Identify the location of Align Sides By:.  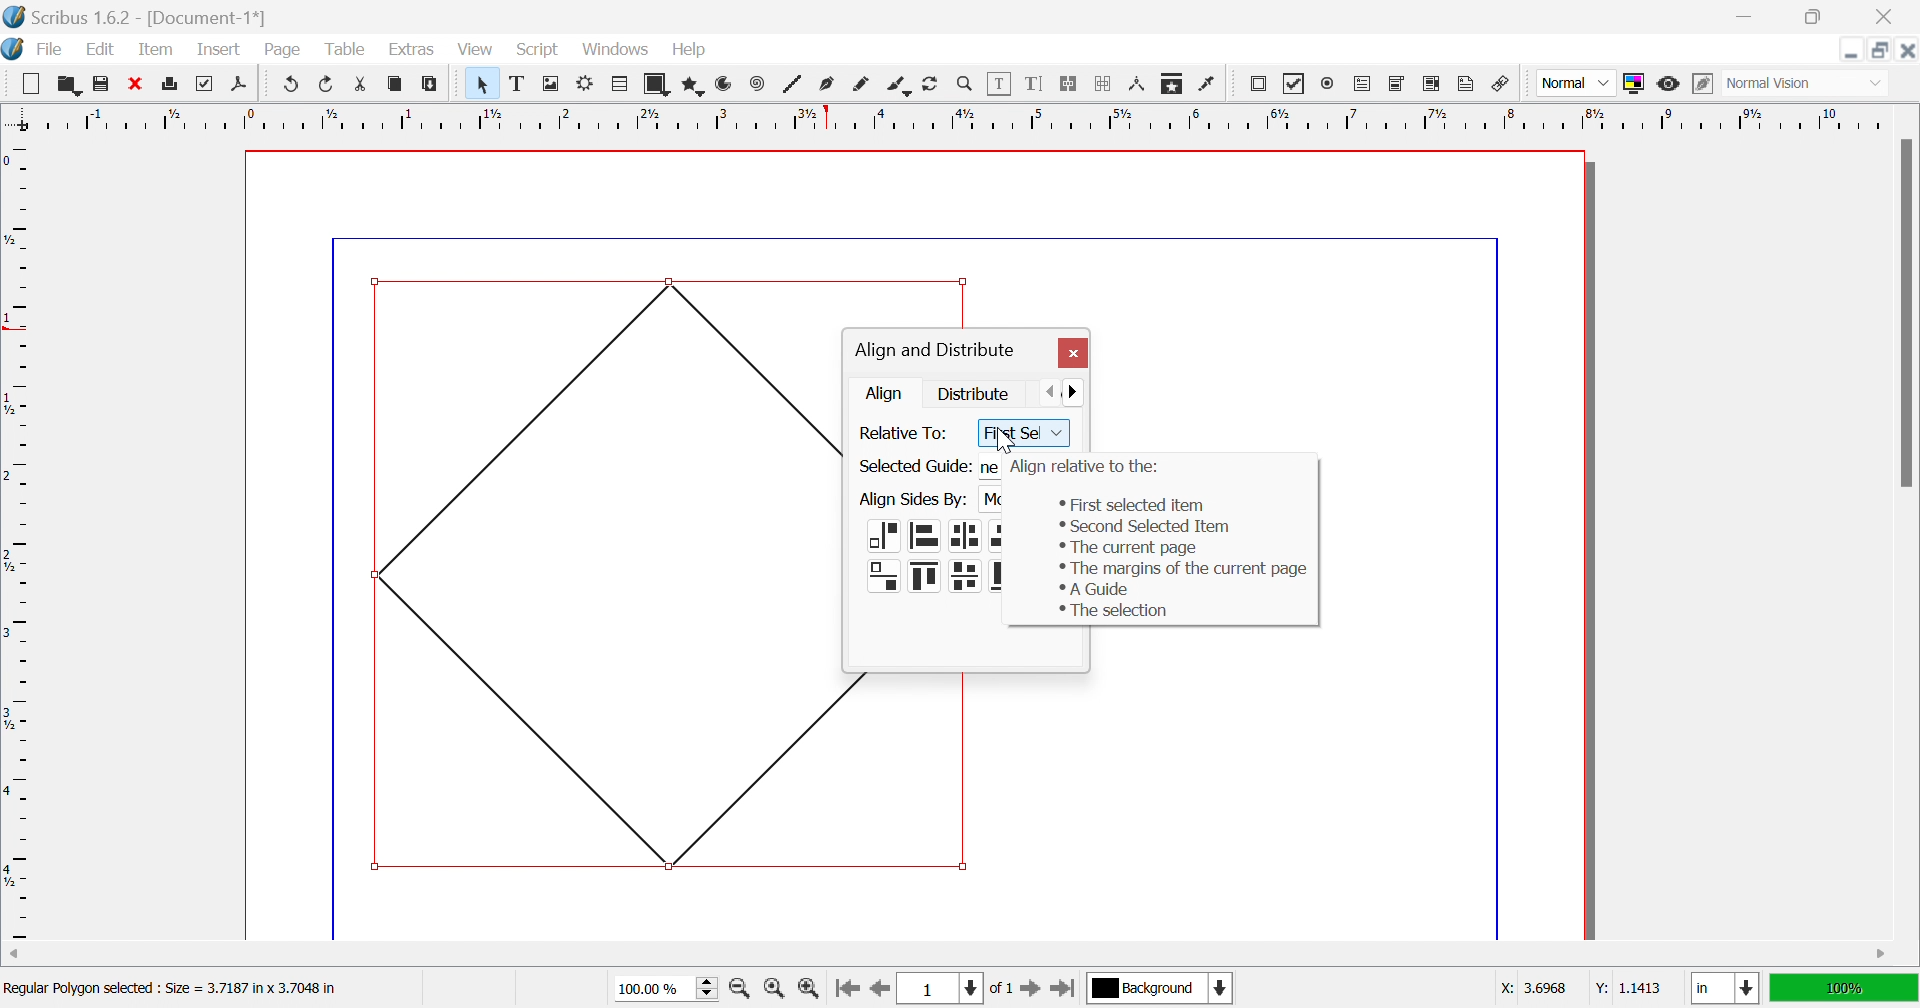
(913, 500).